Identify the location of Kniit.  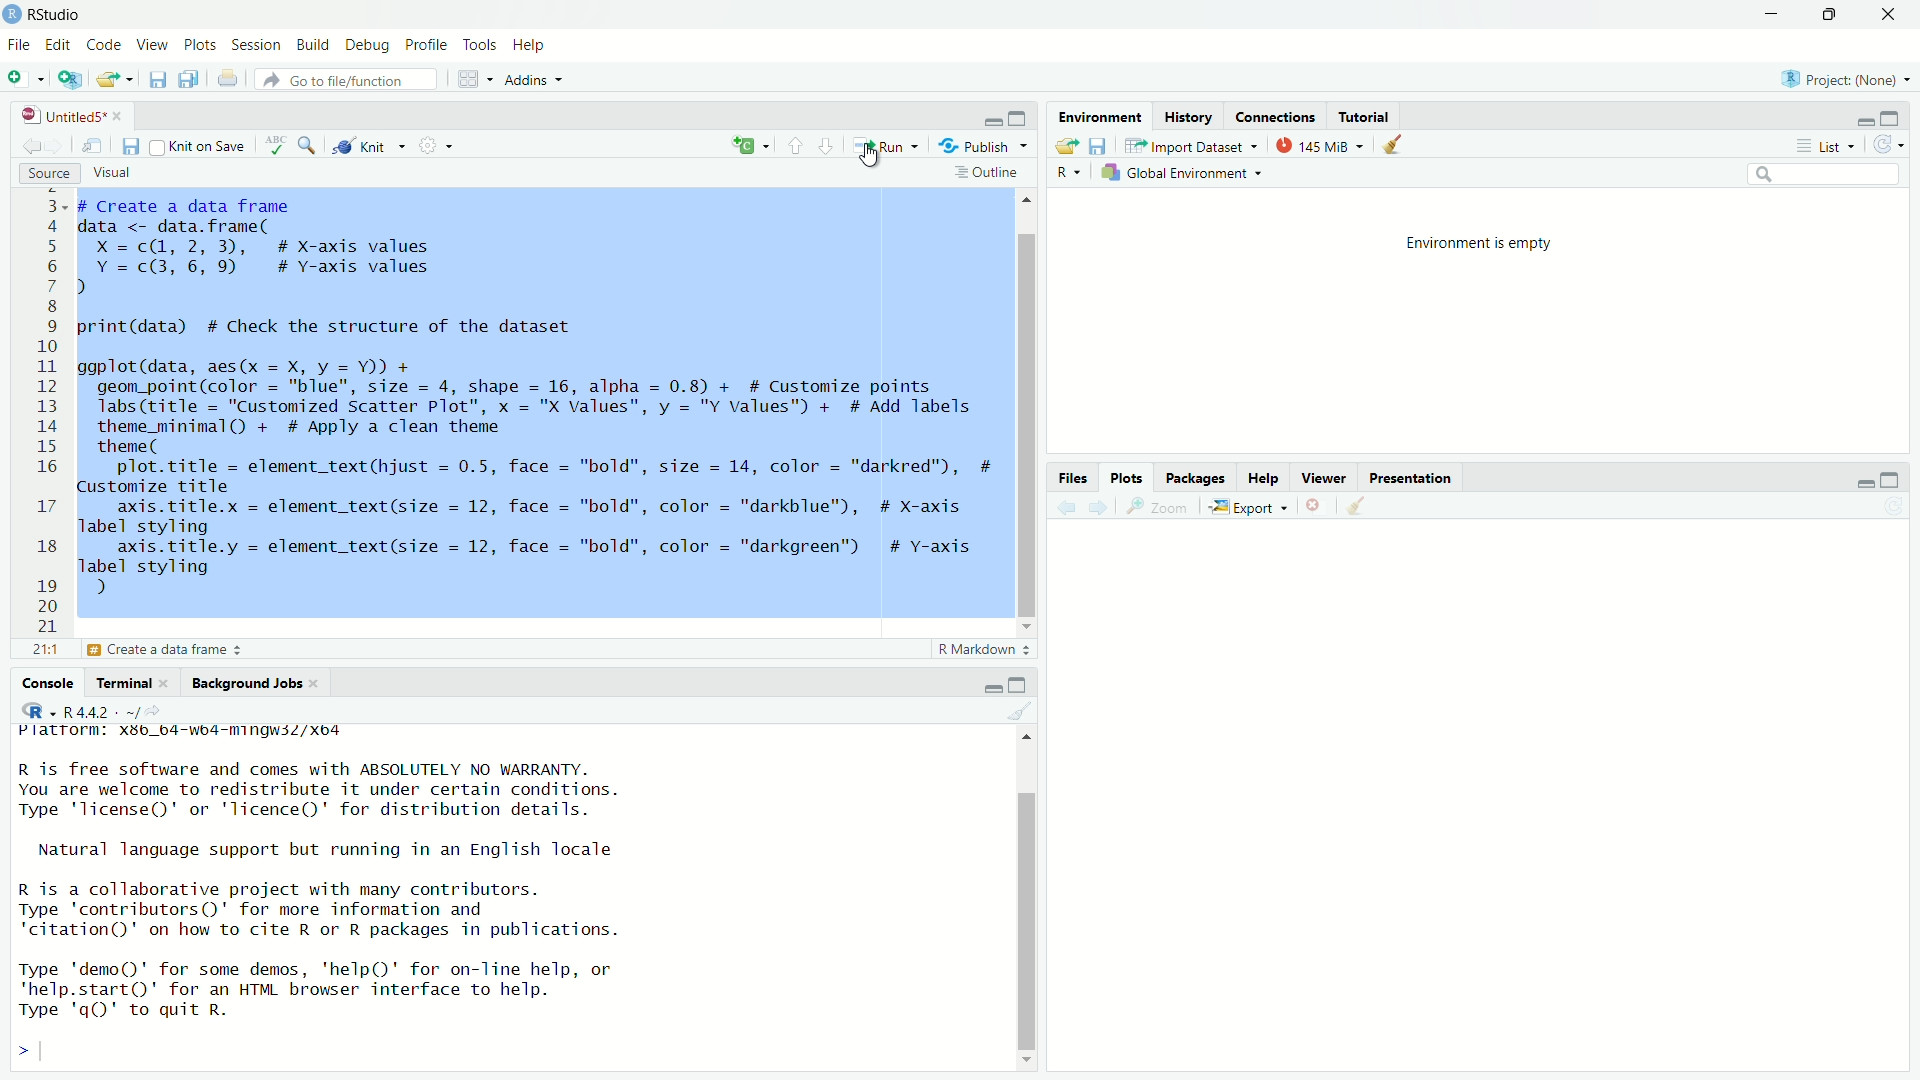
(370, 143).